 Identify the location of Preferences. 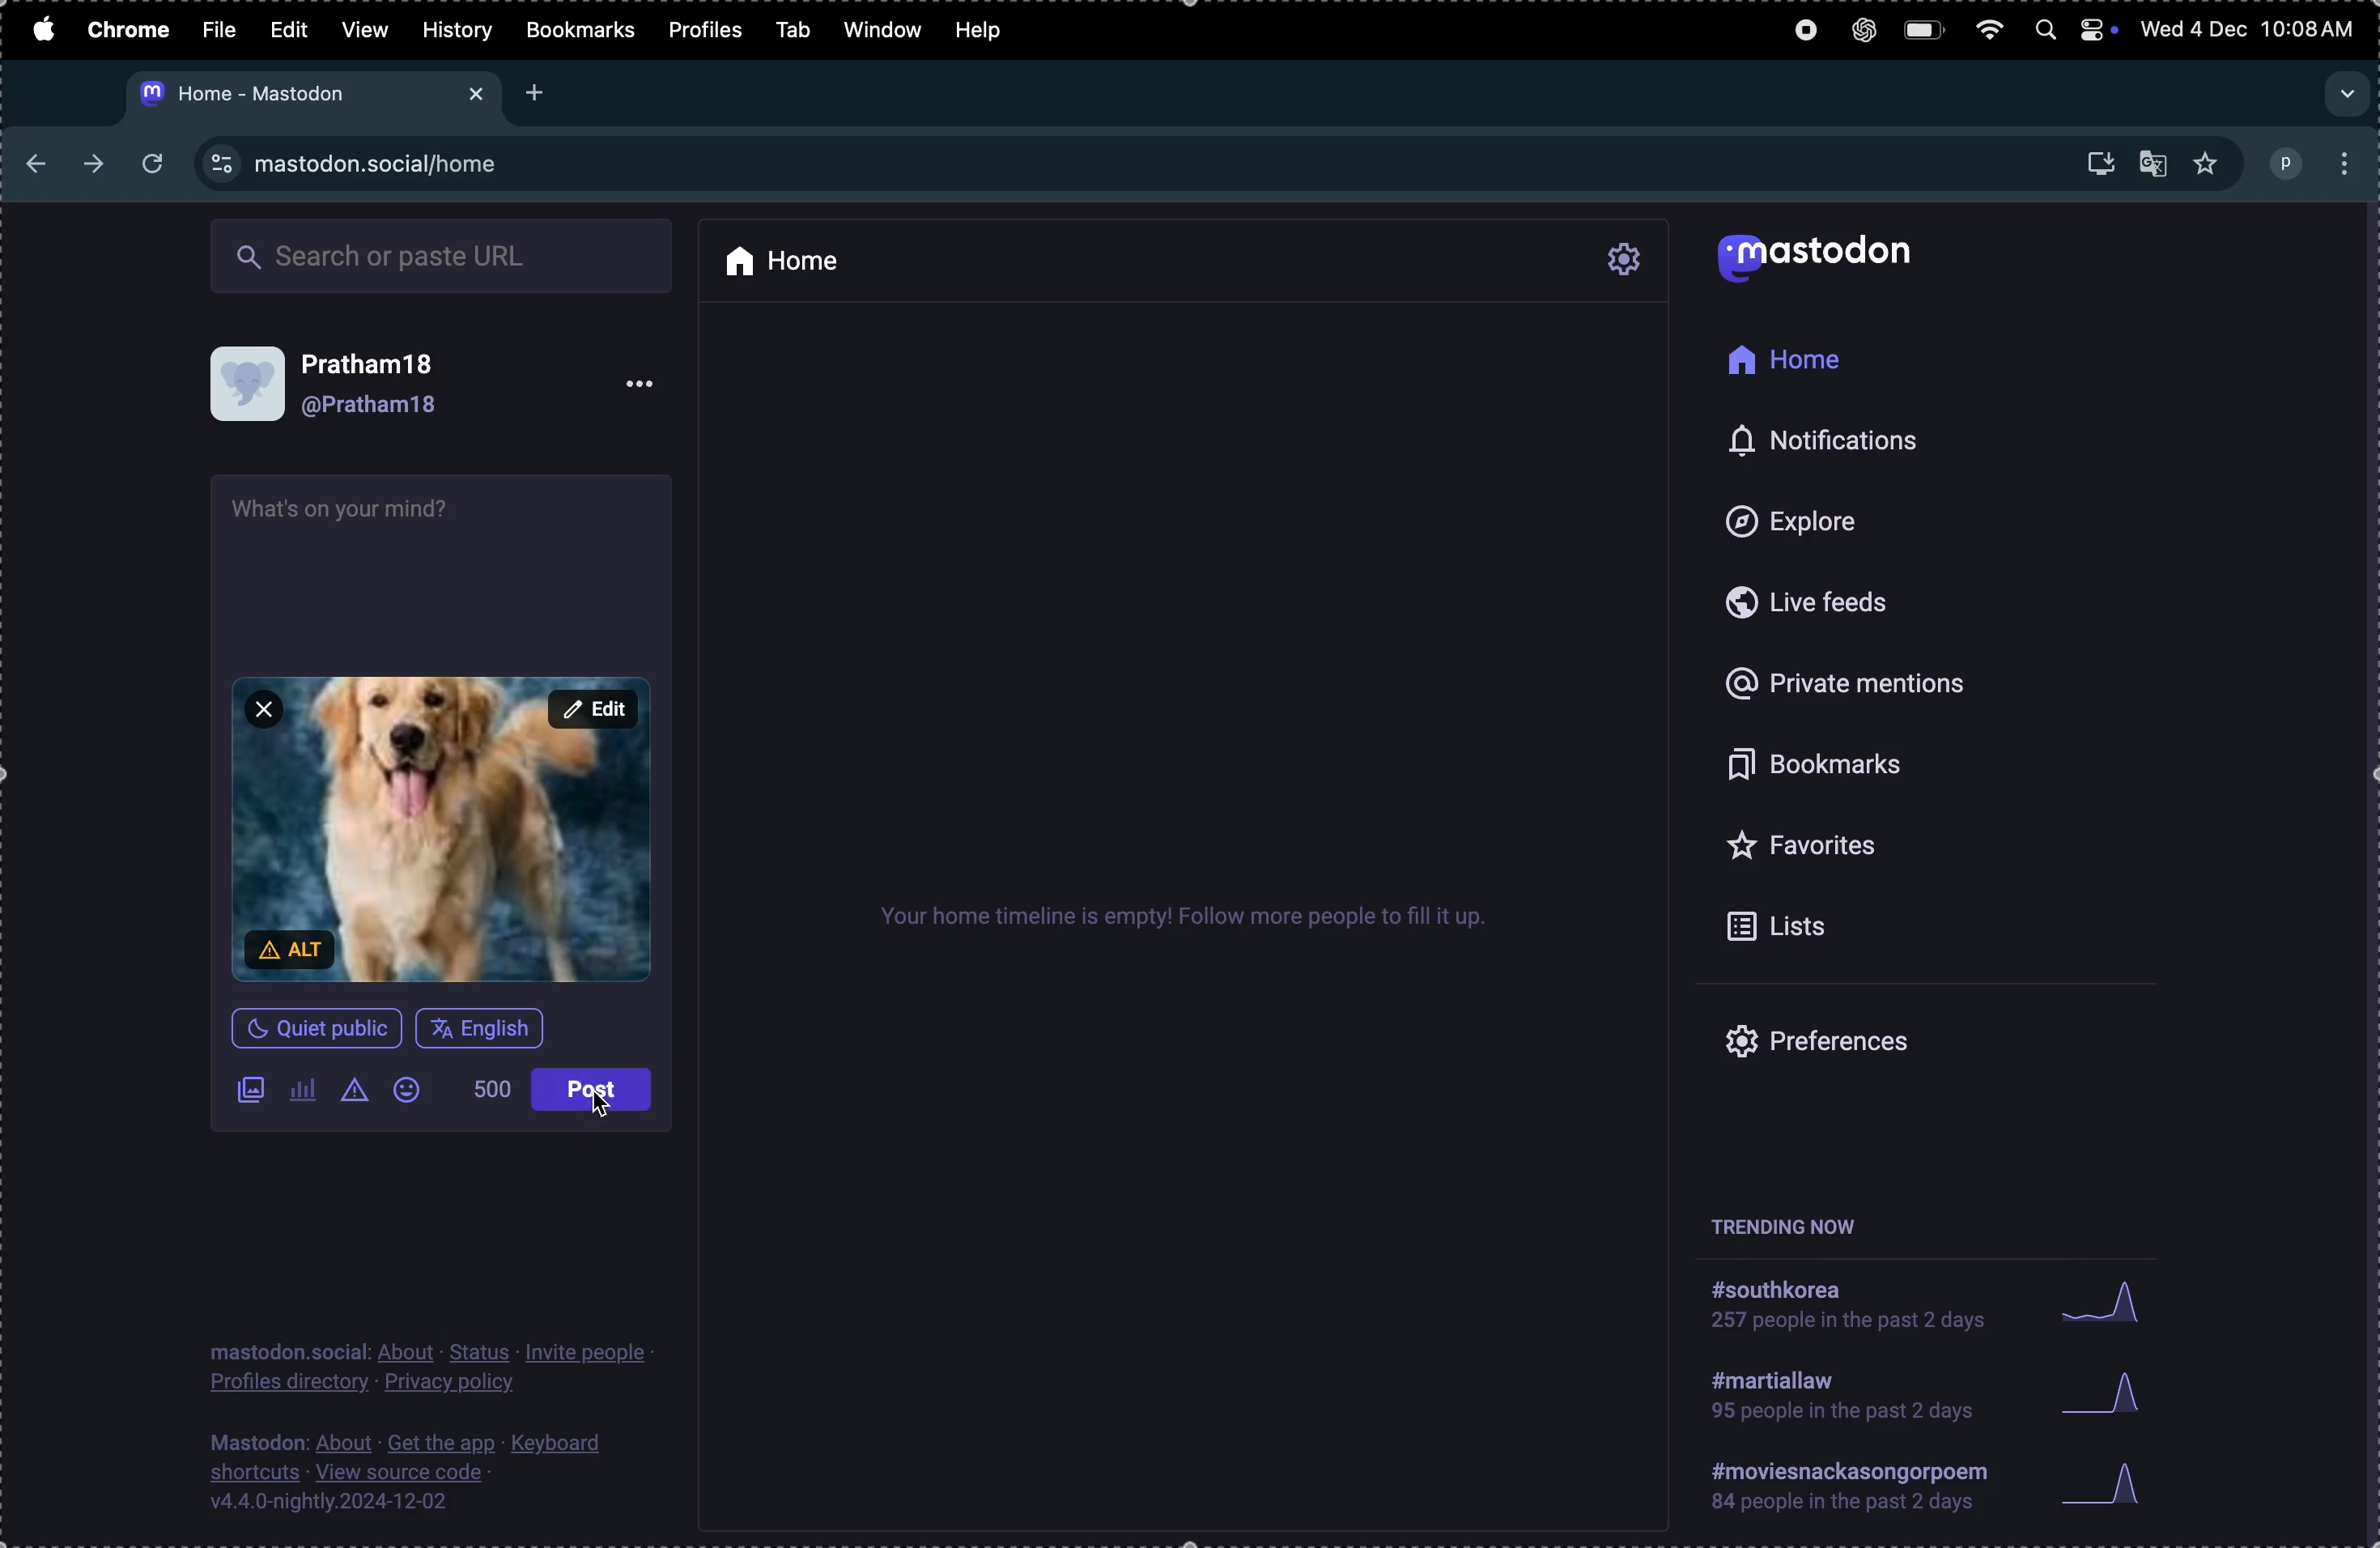
(1872, 1048).